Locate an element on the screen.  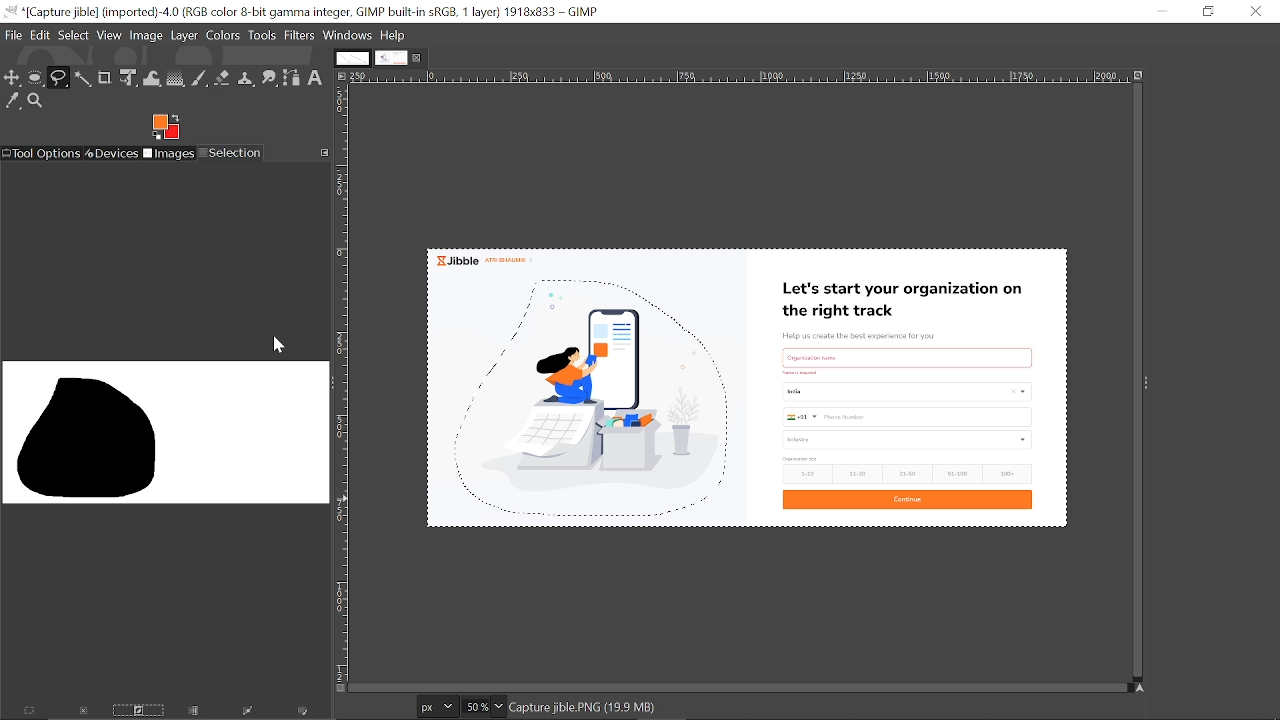
Restore down is located at coordinates (1206, 11).